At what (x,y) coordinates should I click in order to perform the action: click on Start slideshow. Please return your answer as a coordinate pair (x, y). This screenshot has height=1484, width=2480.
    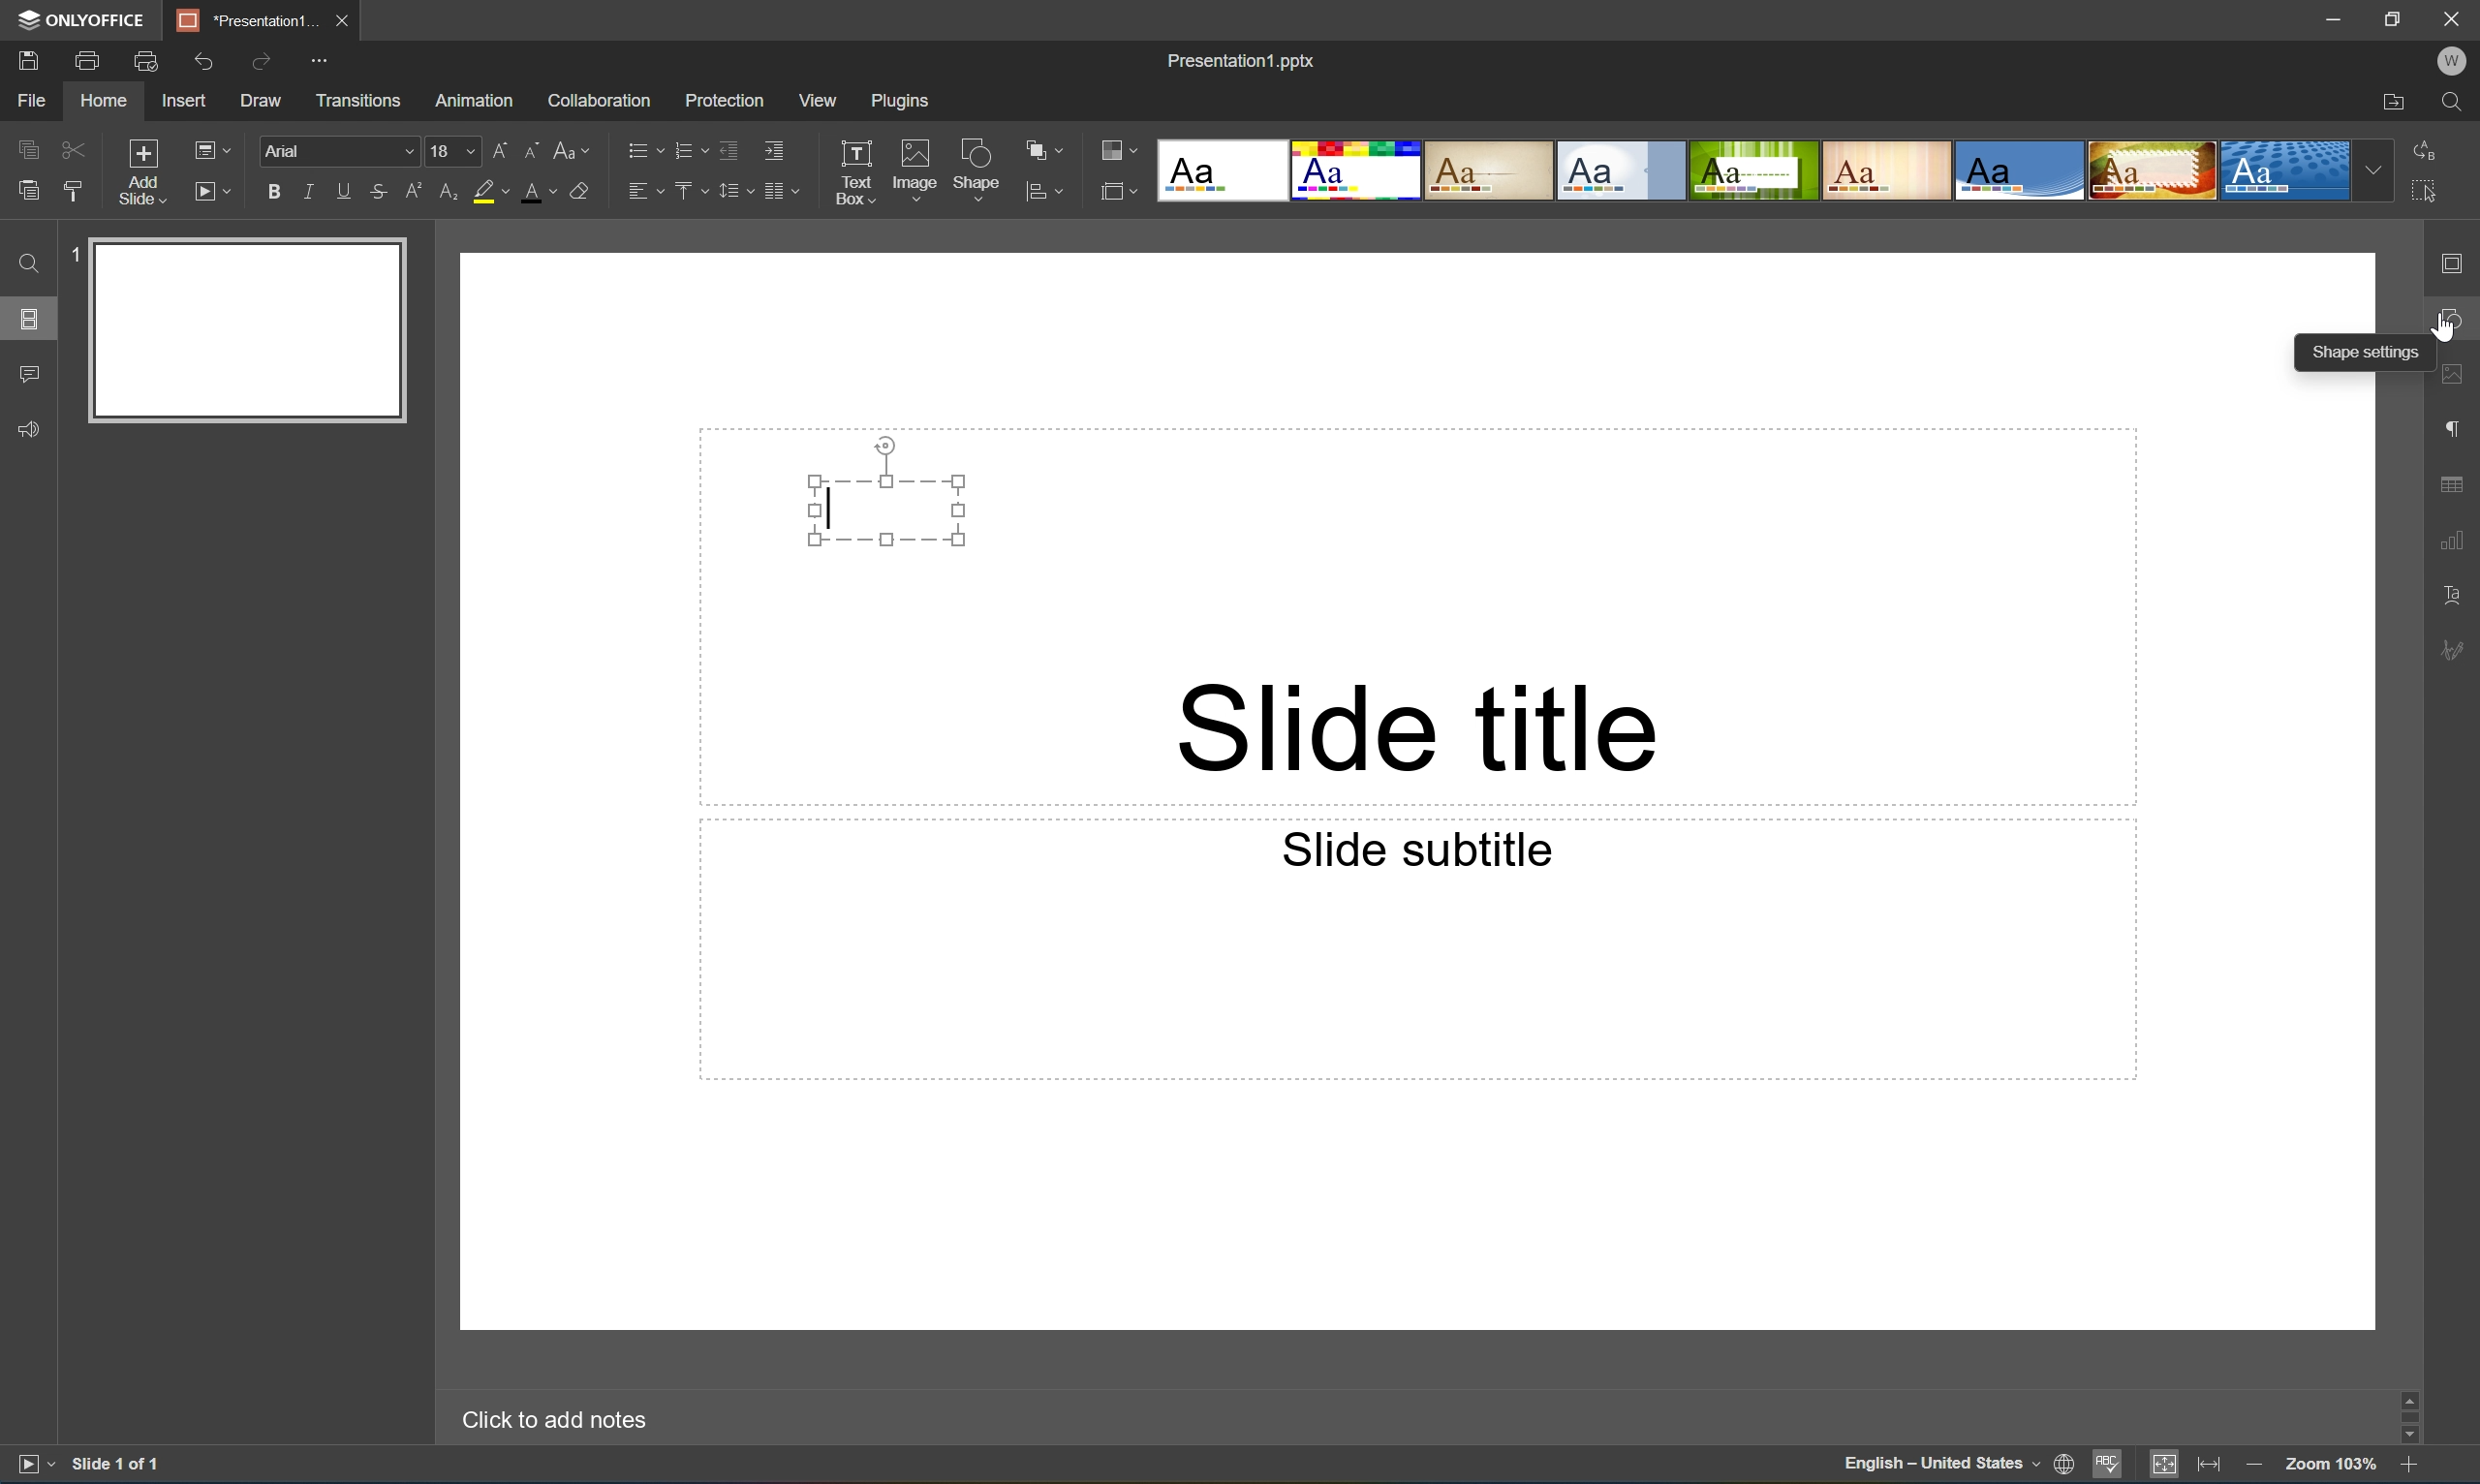
    Looking at the image, I should click on (33, 1462).